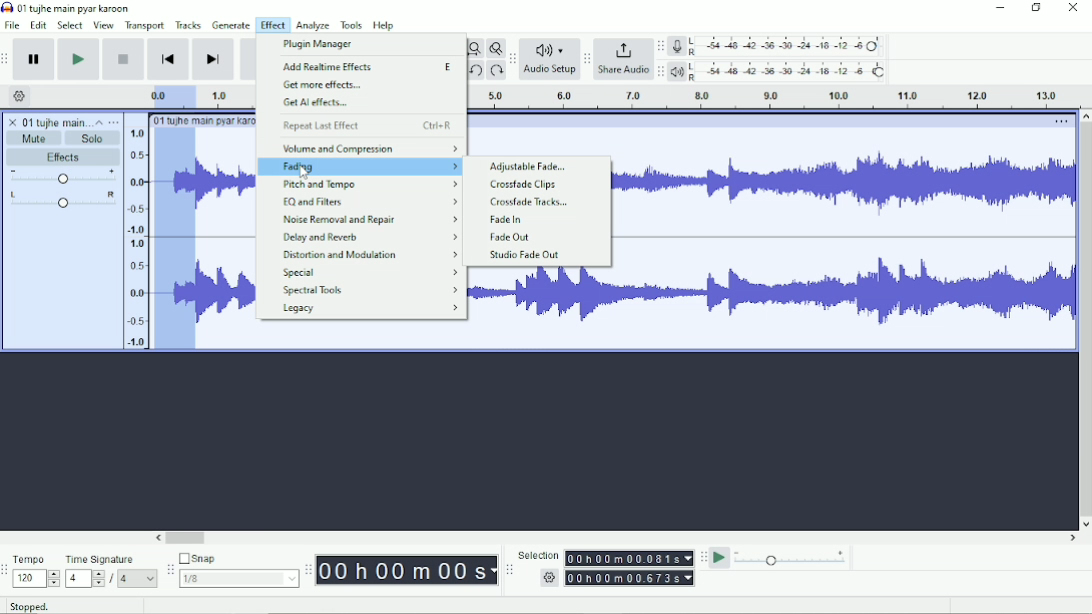 The image size is (1092, 614). Describe the element at coordinates (324, 86) in the screenshot. I see `Get more effects` at that location.